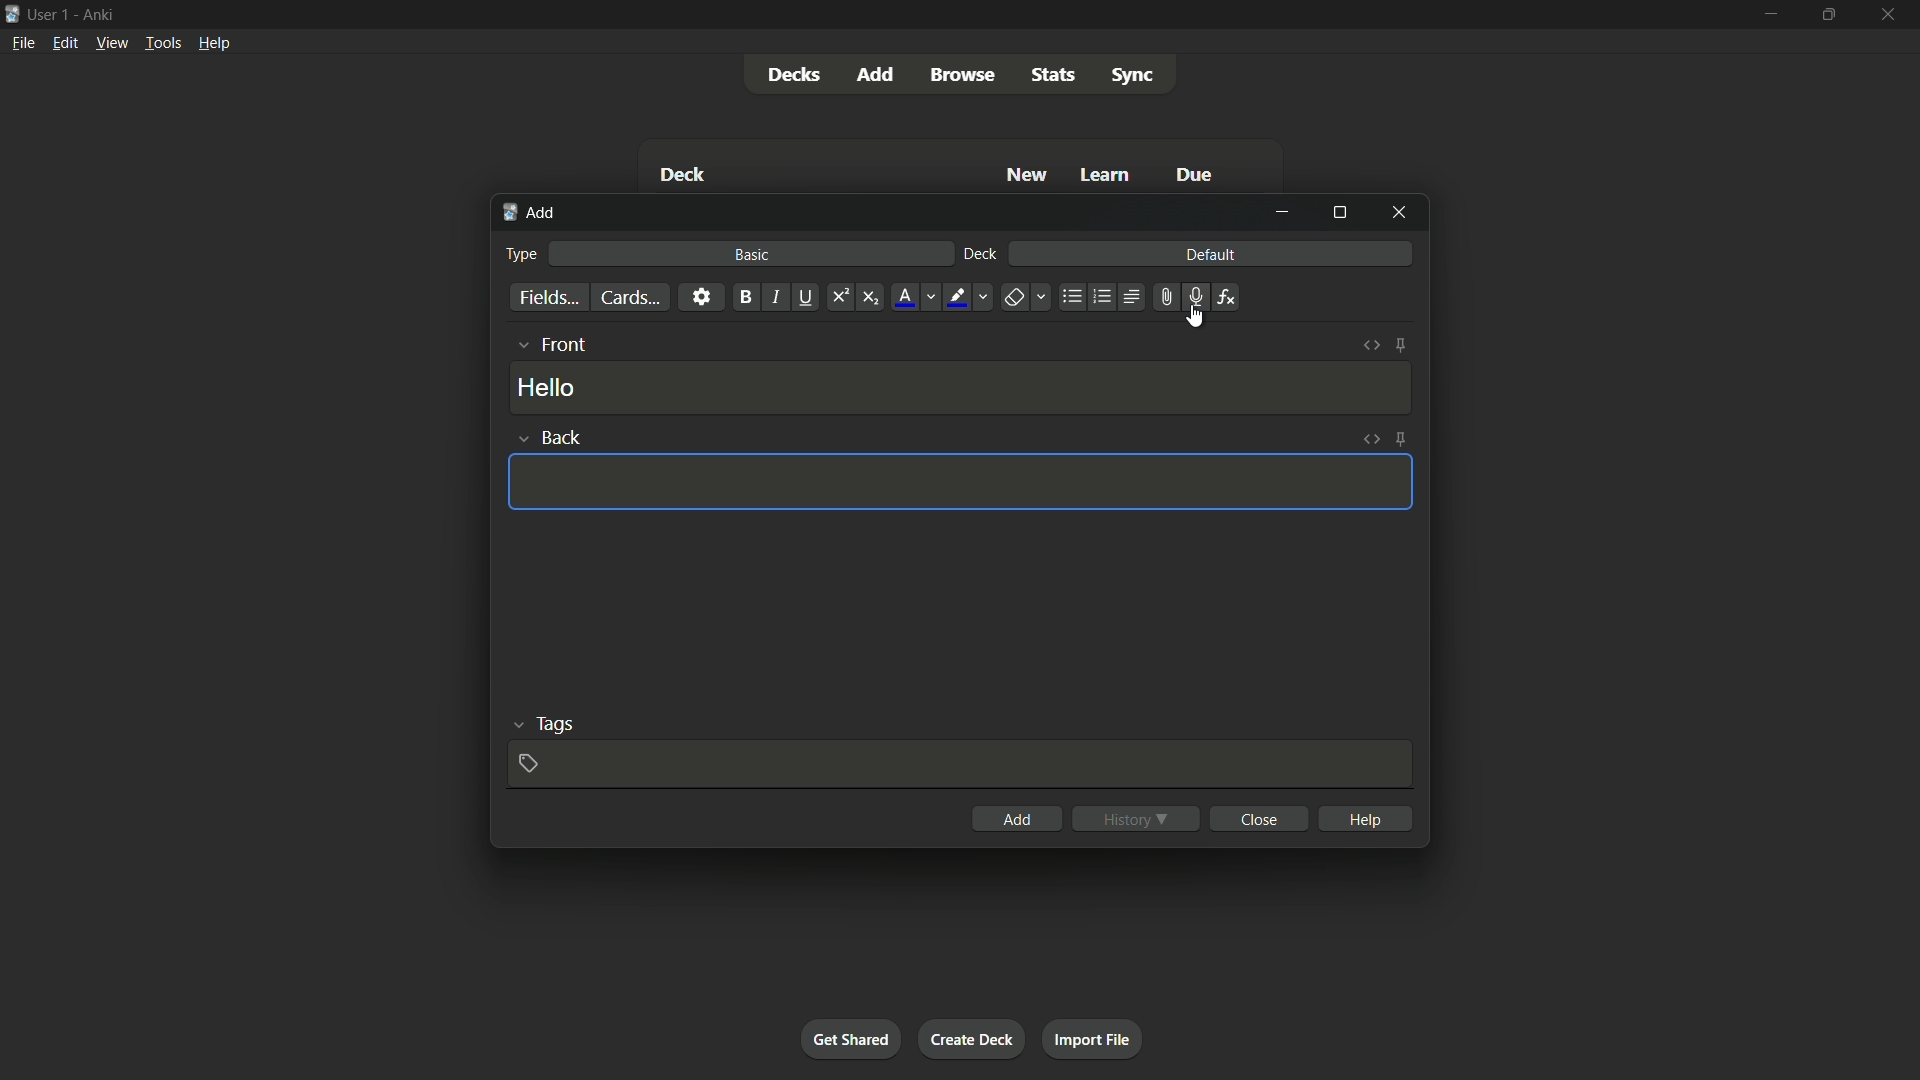 The image size is (1920, 1080). What do you see at coordinates (744, 296) in the screenshot?
I see `bold` at bounding box center [744, 296].